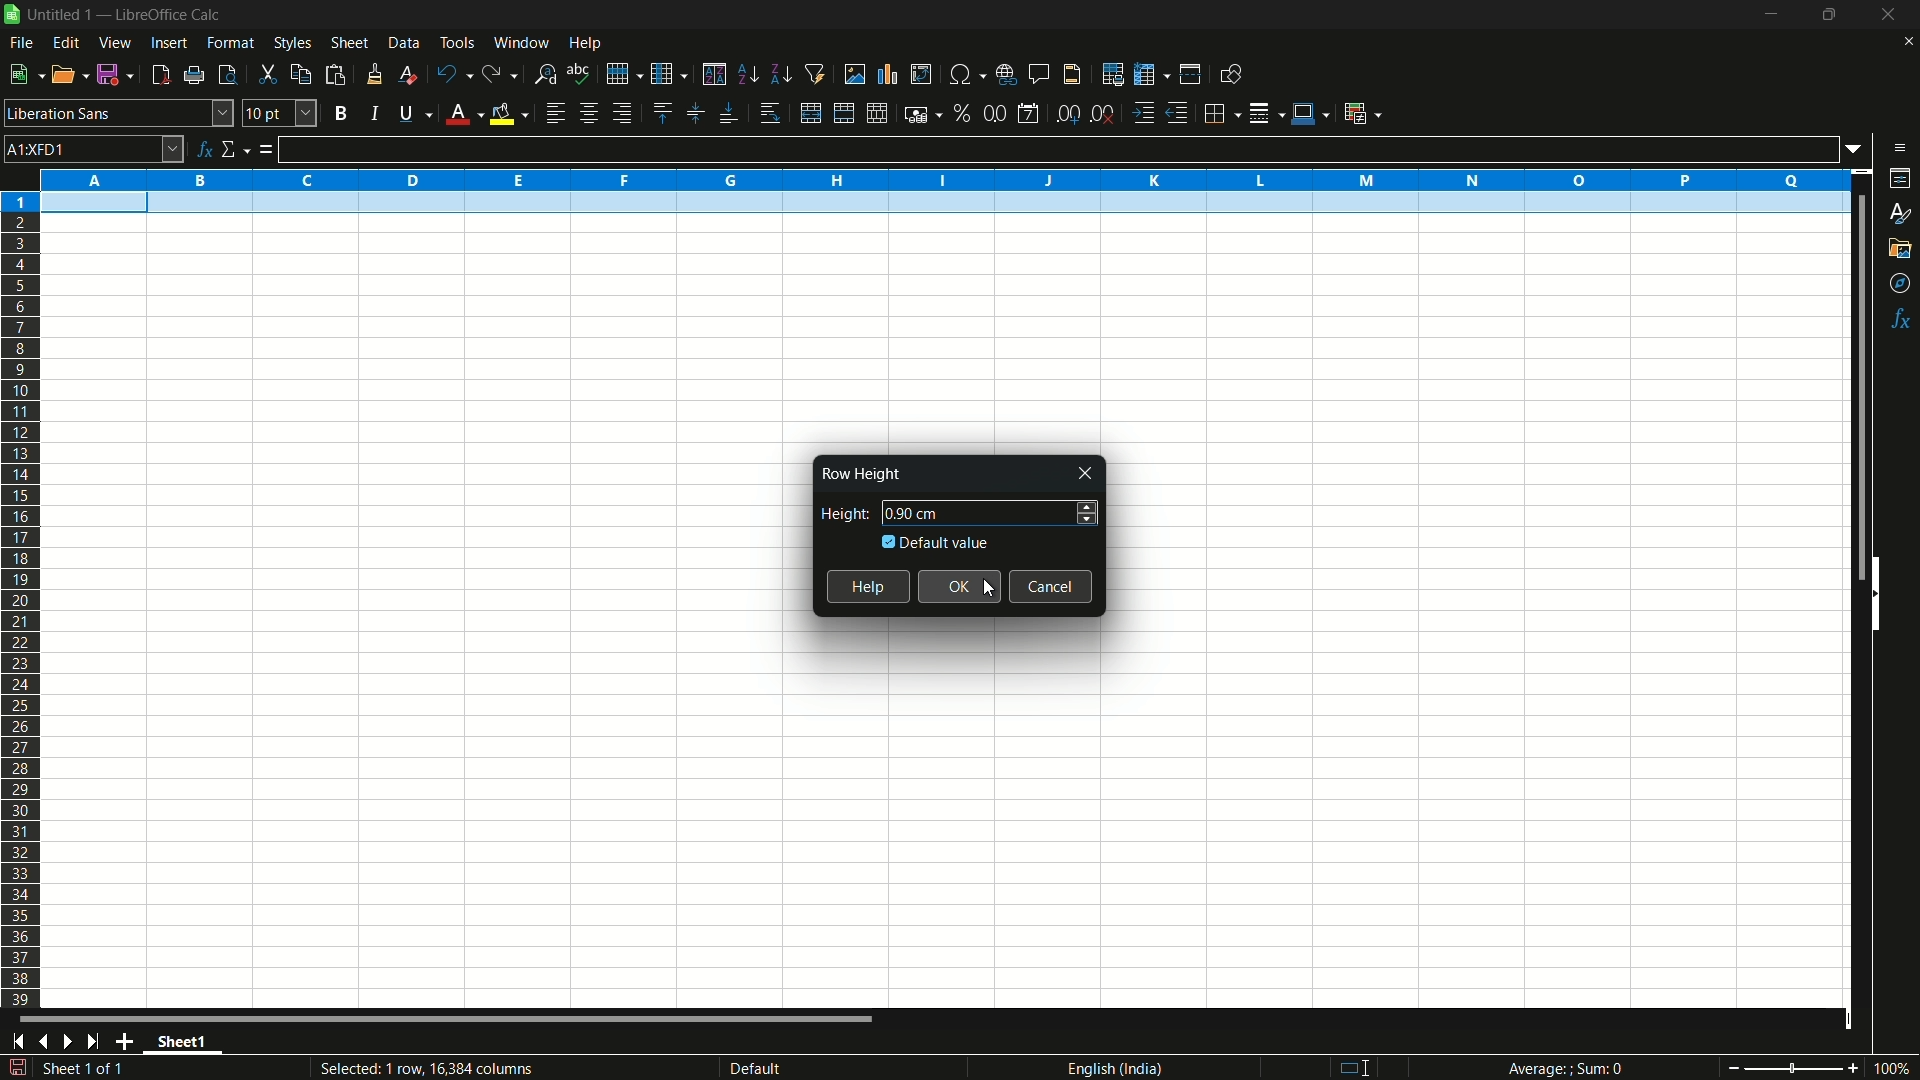 This screenshot has width=1920, height=1080. Describe the element at coordinates (94, 148) in the screenshot. I see `cell name` at that location.